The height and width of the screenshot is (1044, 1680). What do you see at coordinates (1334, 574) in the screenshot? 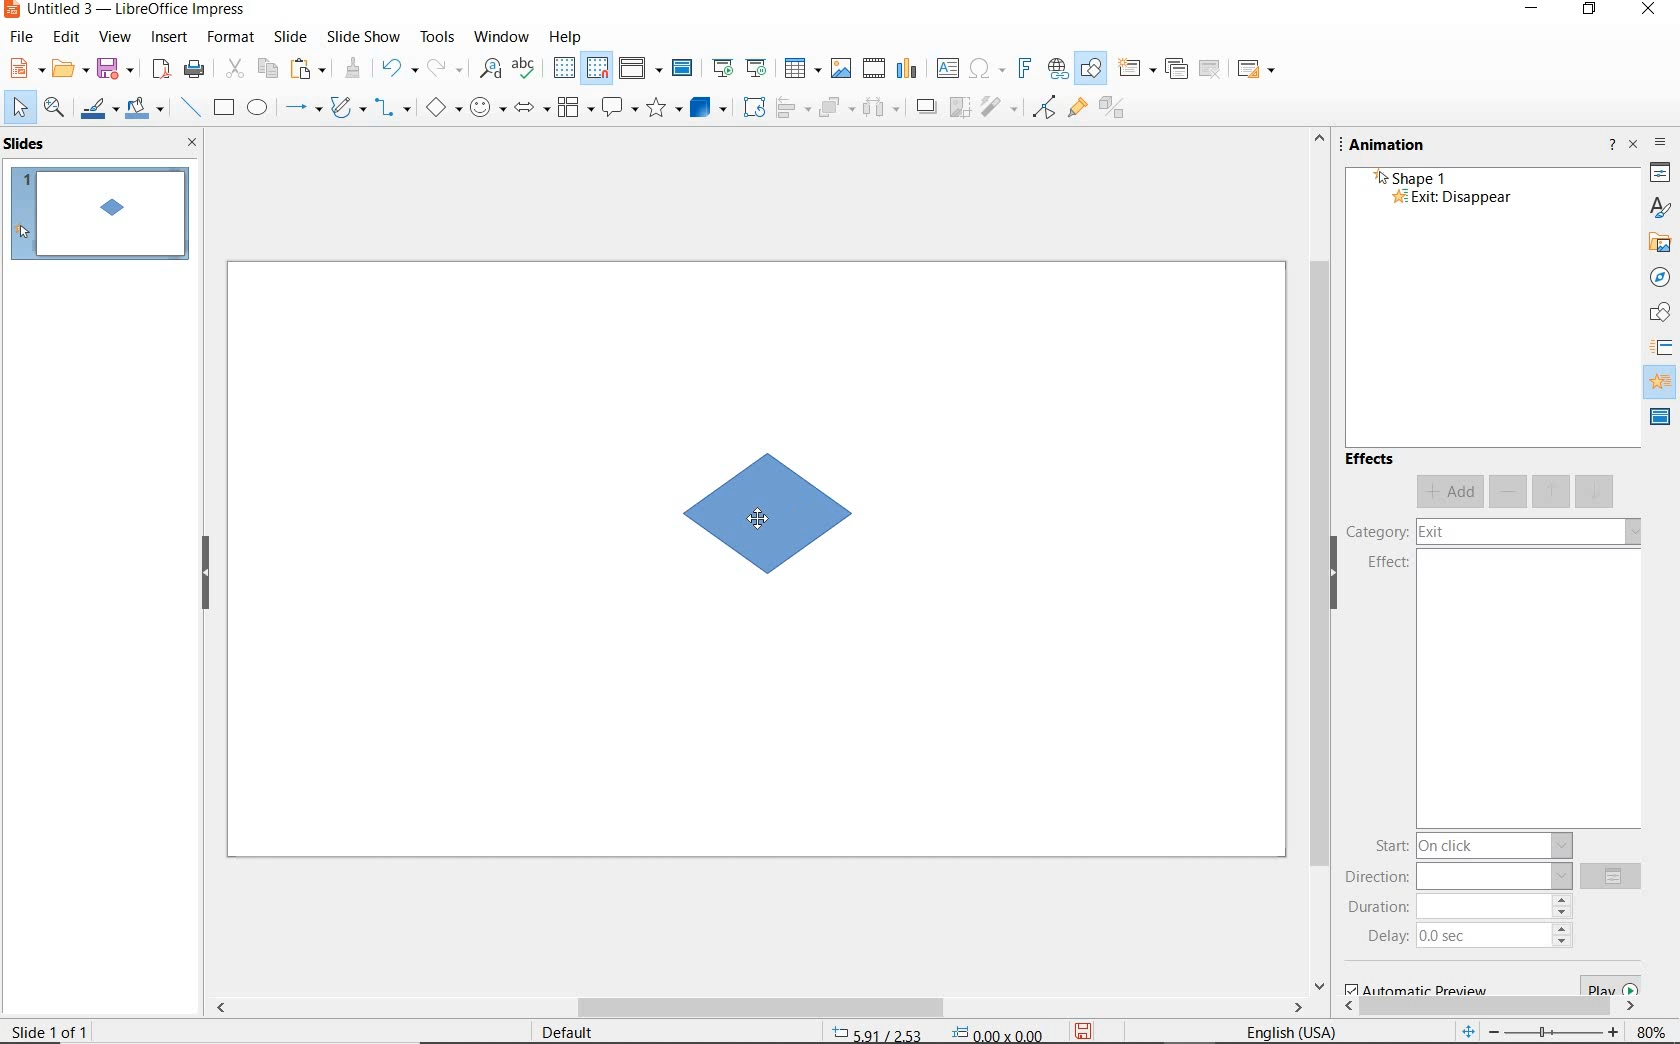
I see `hide` at bounding box center [1334, 574].